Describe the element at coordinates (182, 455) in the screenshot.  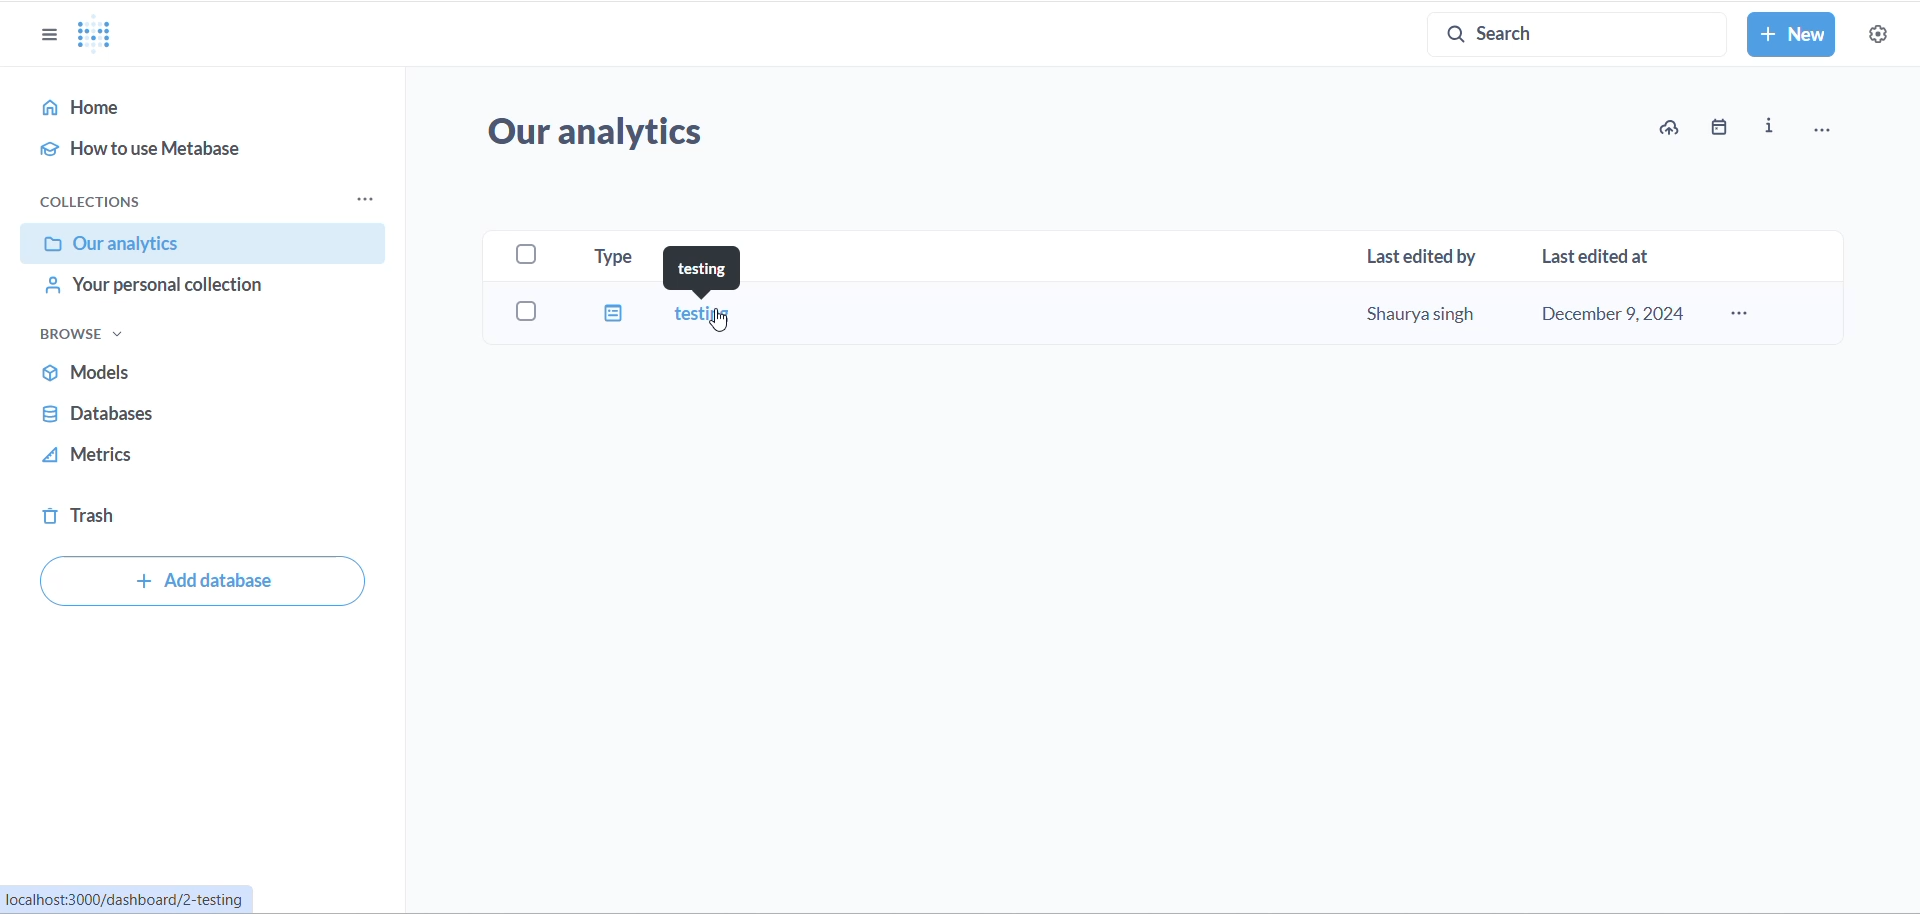
I see `metrics` at that location.